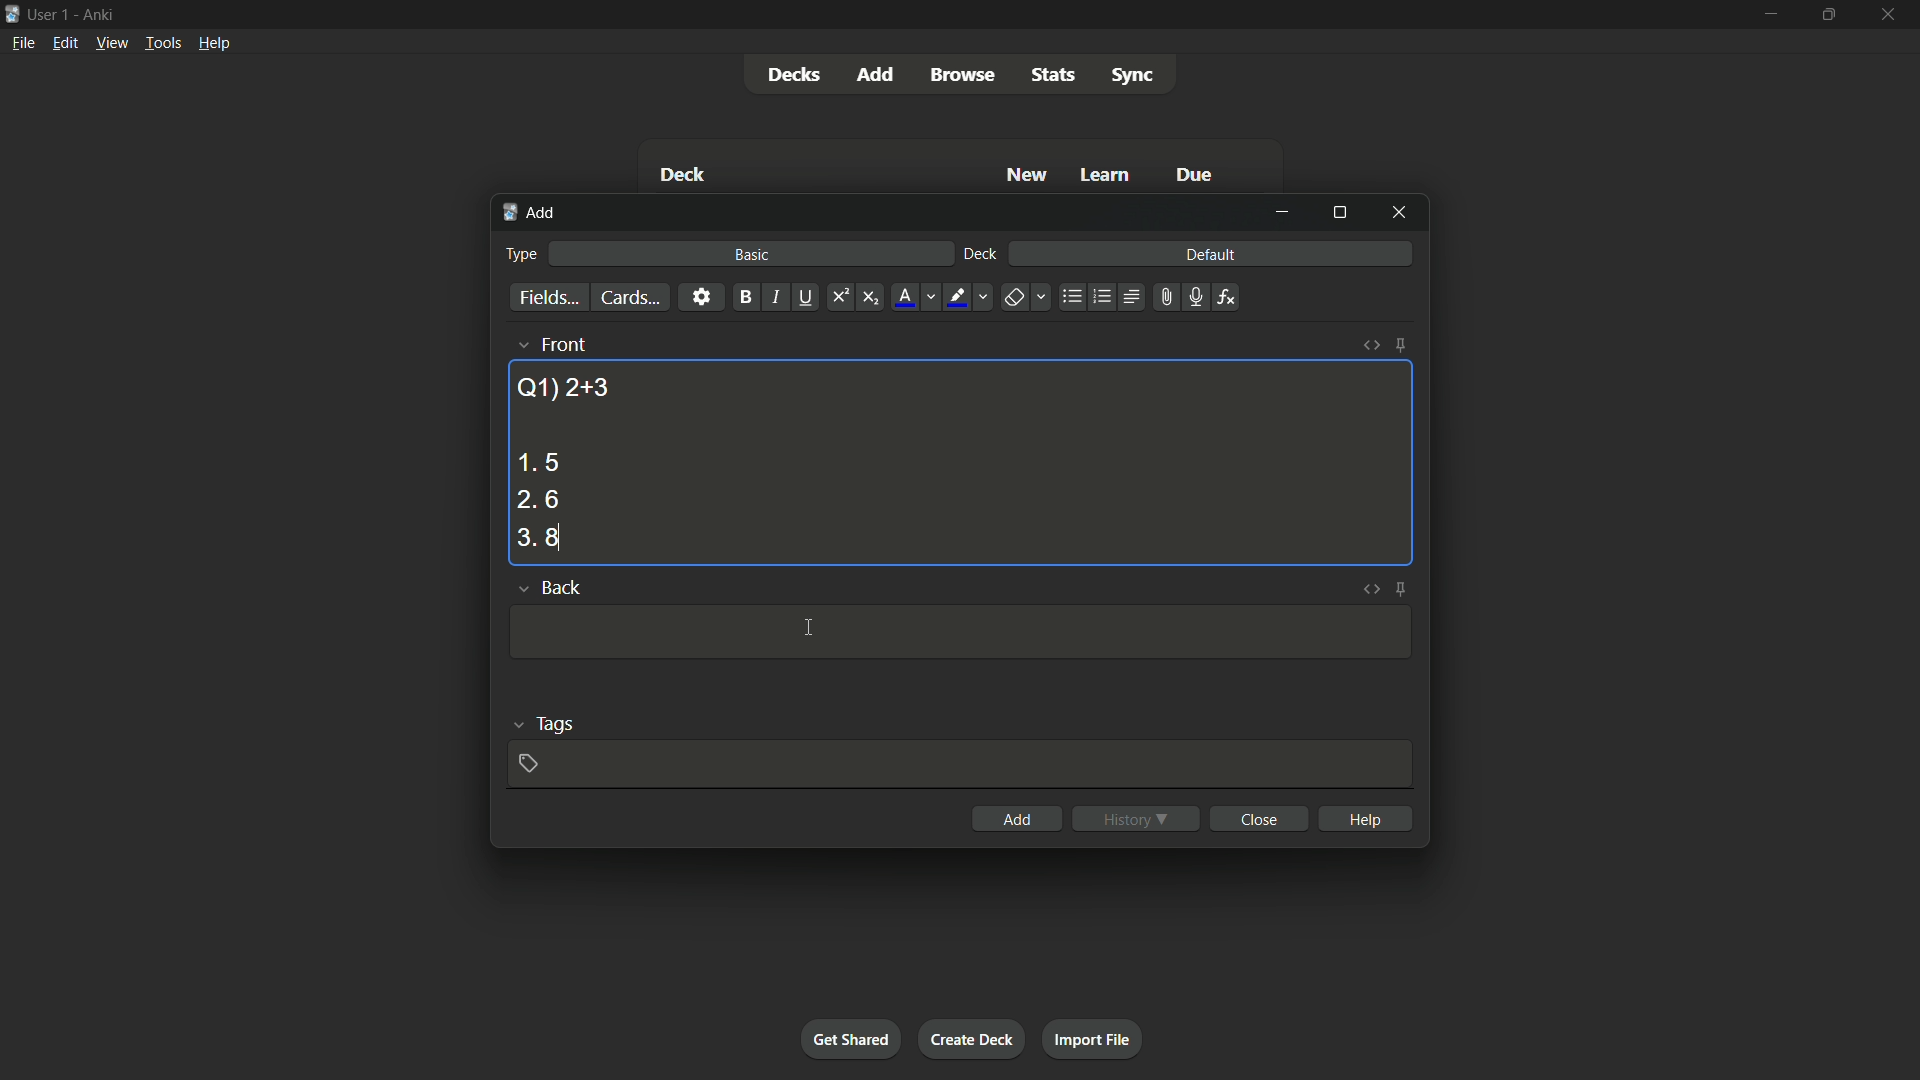 This screenshot has width=1920, height=1080. I want to click on help, so click(1368, 818).